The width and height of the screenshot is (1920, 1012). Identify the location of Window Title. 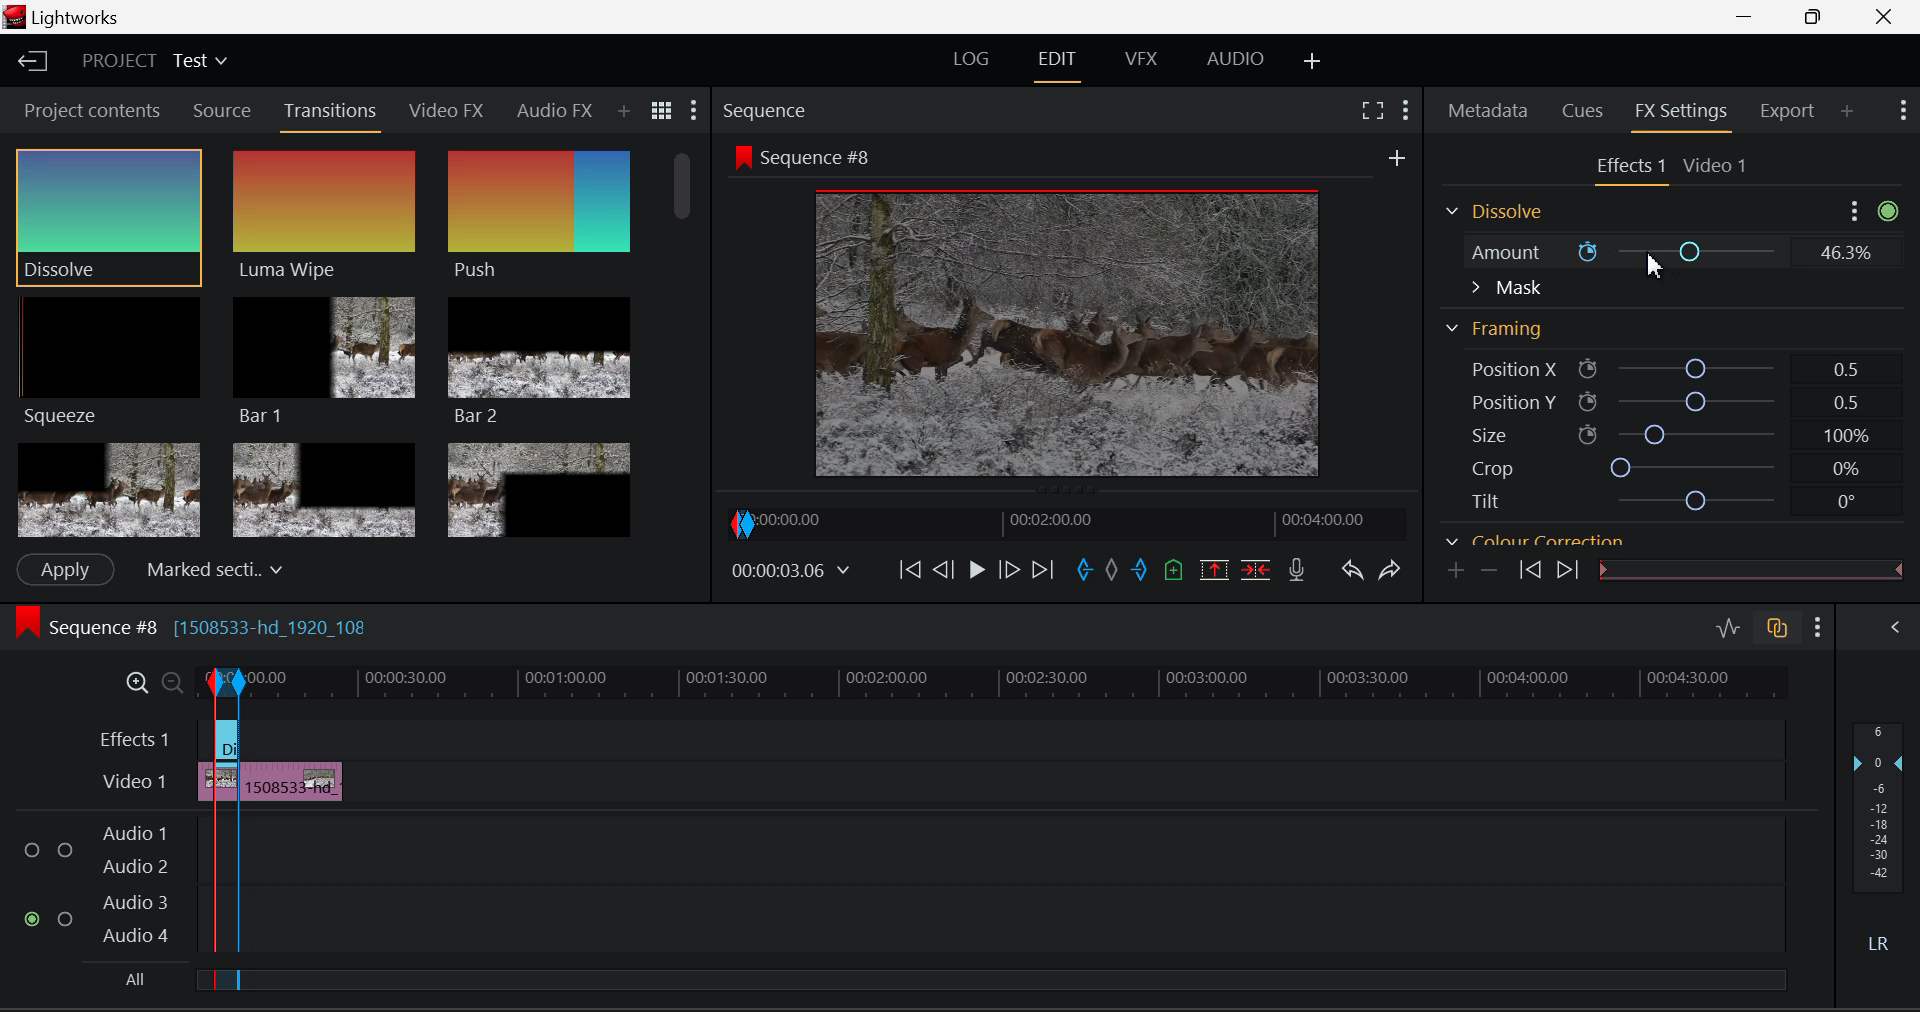
(64, 17).